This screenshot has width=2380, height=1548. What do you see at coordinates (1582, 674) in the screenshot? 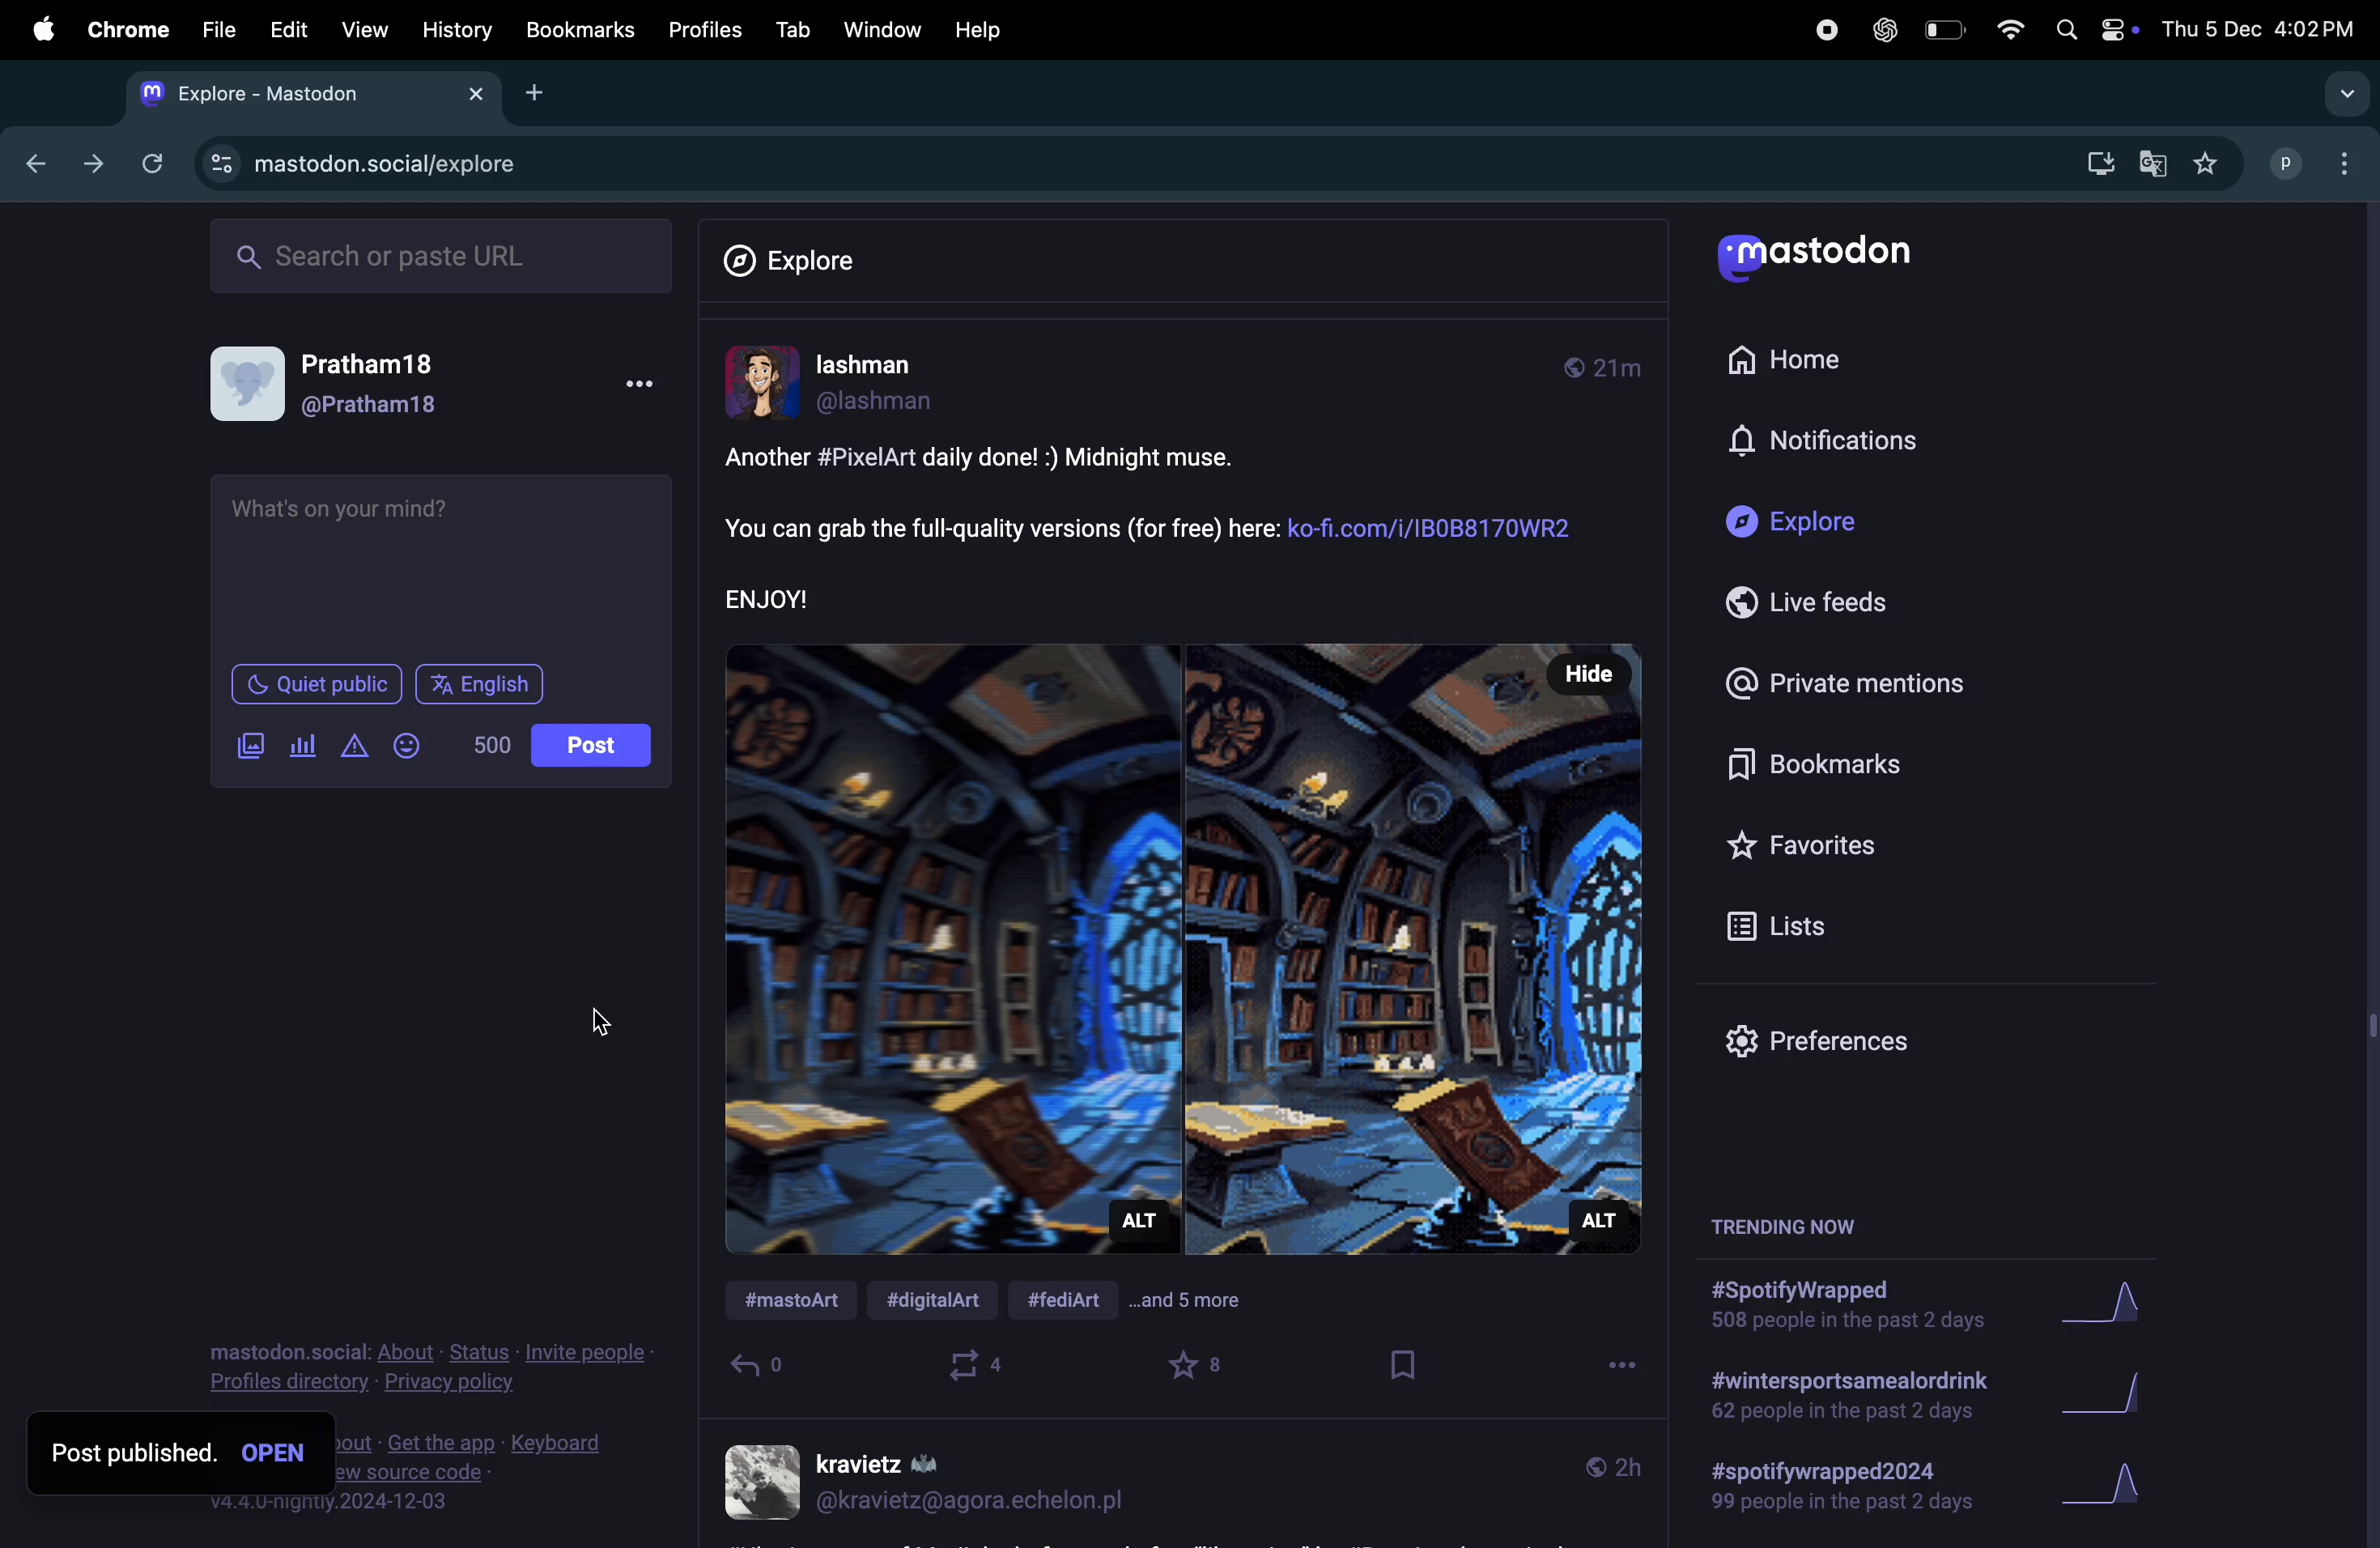
I see `Hide button` at bounding box center [1582, 674].